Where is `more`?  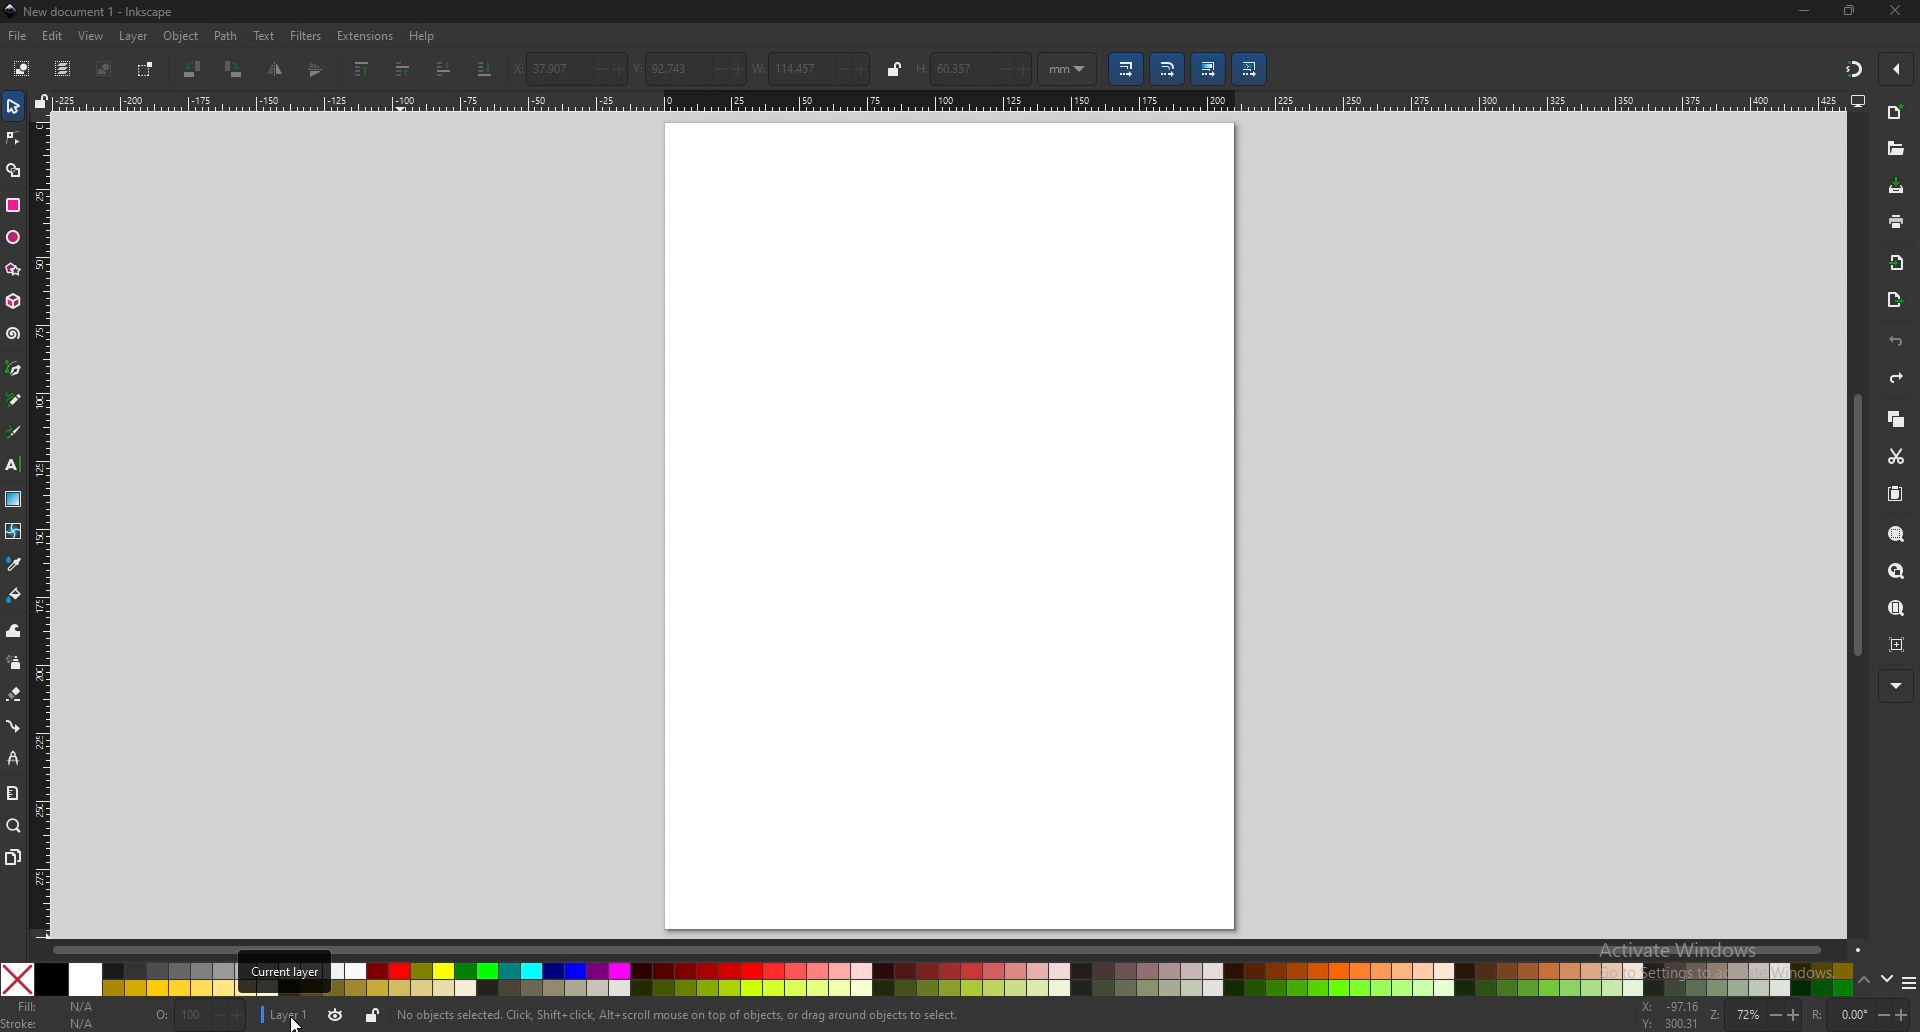
more is located at coordinates (1895, 687).